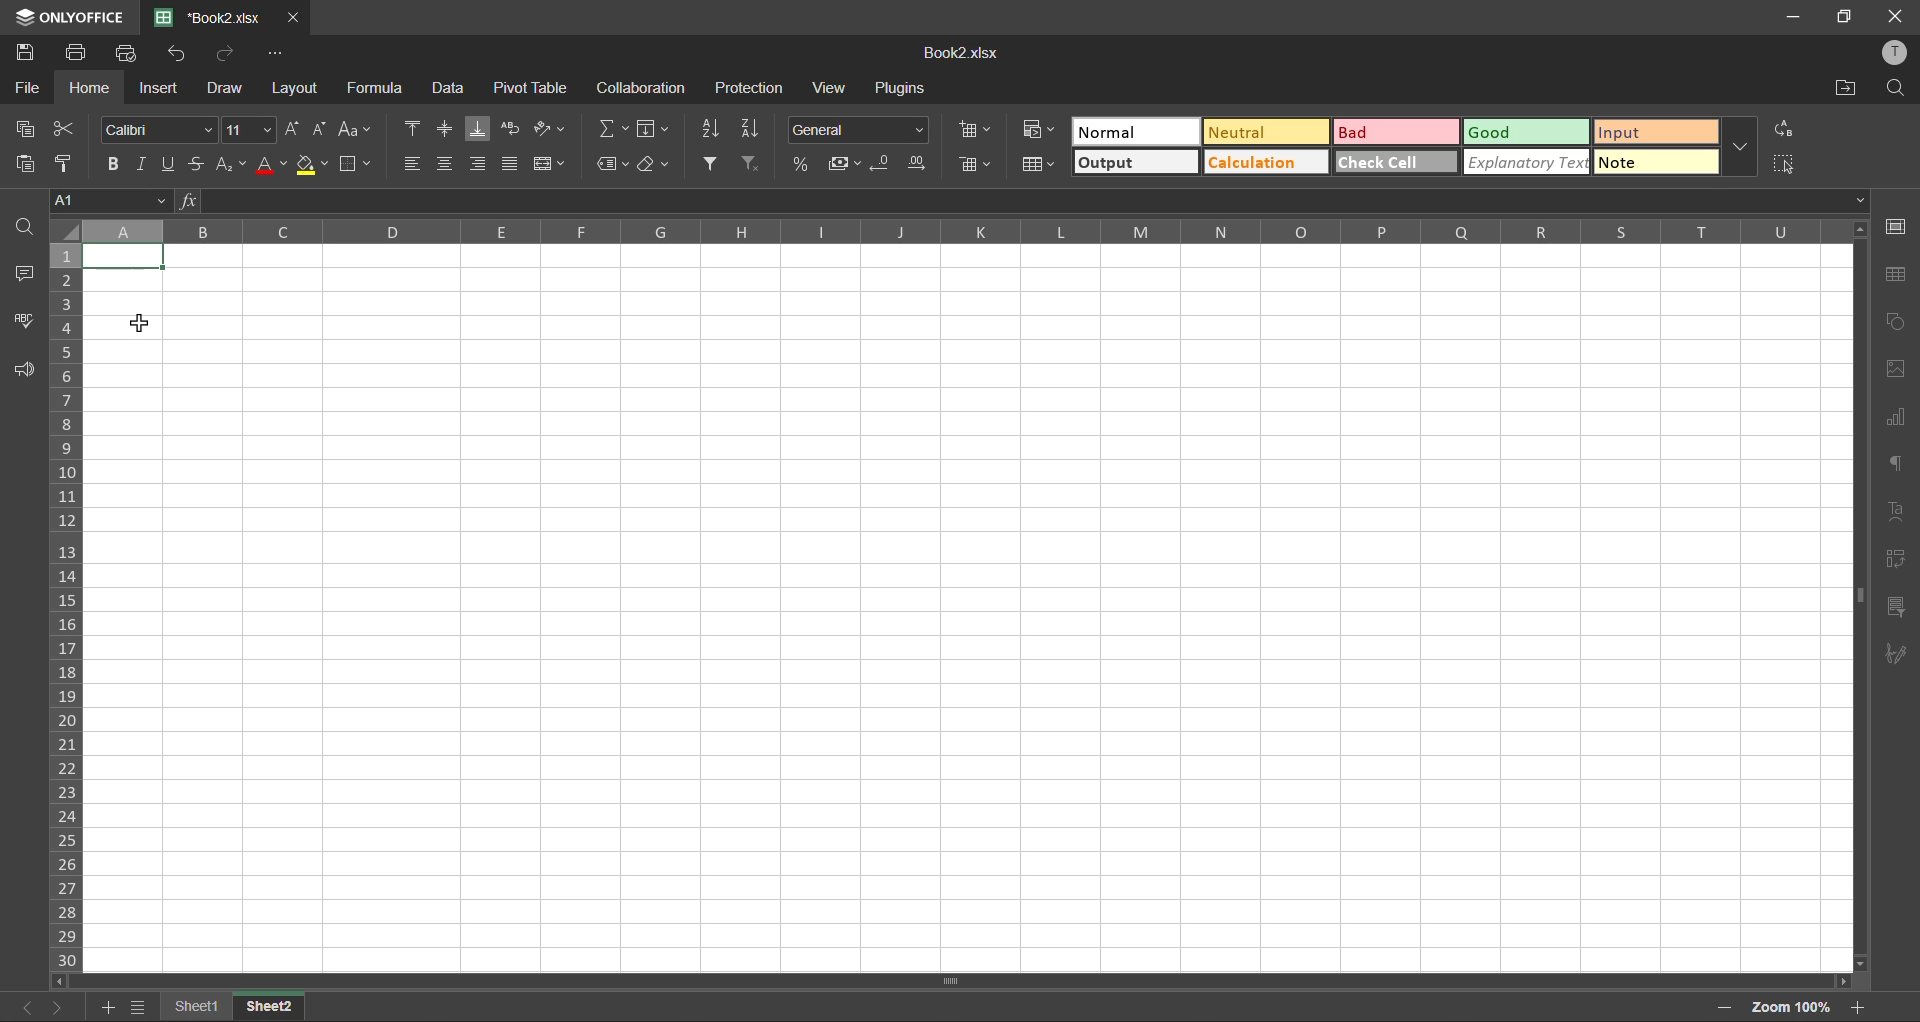 This screenshot has width=1920, height=1022. Describe the element at coordinates (1898, 55) in the screenshot. I see `profile` at that location.